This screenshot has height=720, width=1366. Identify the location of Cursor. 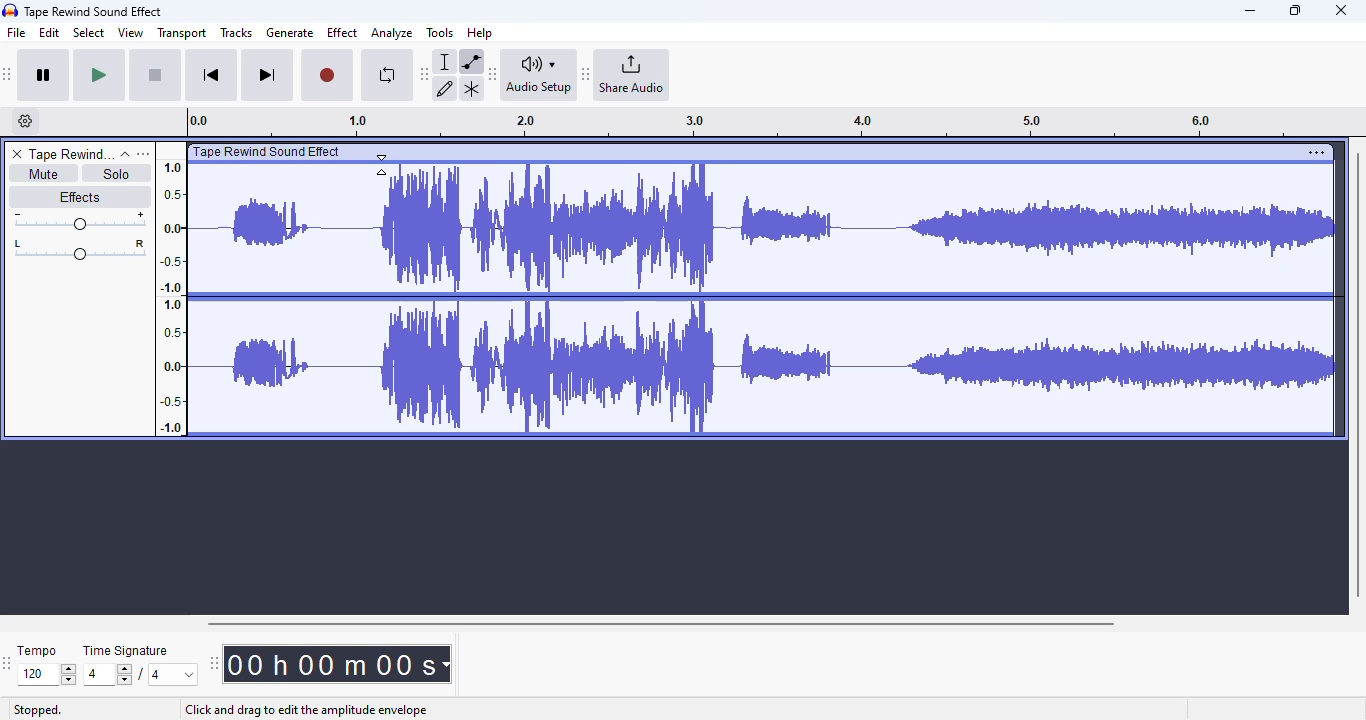
(382, 165).